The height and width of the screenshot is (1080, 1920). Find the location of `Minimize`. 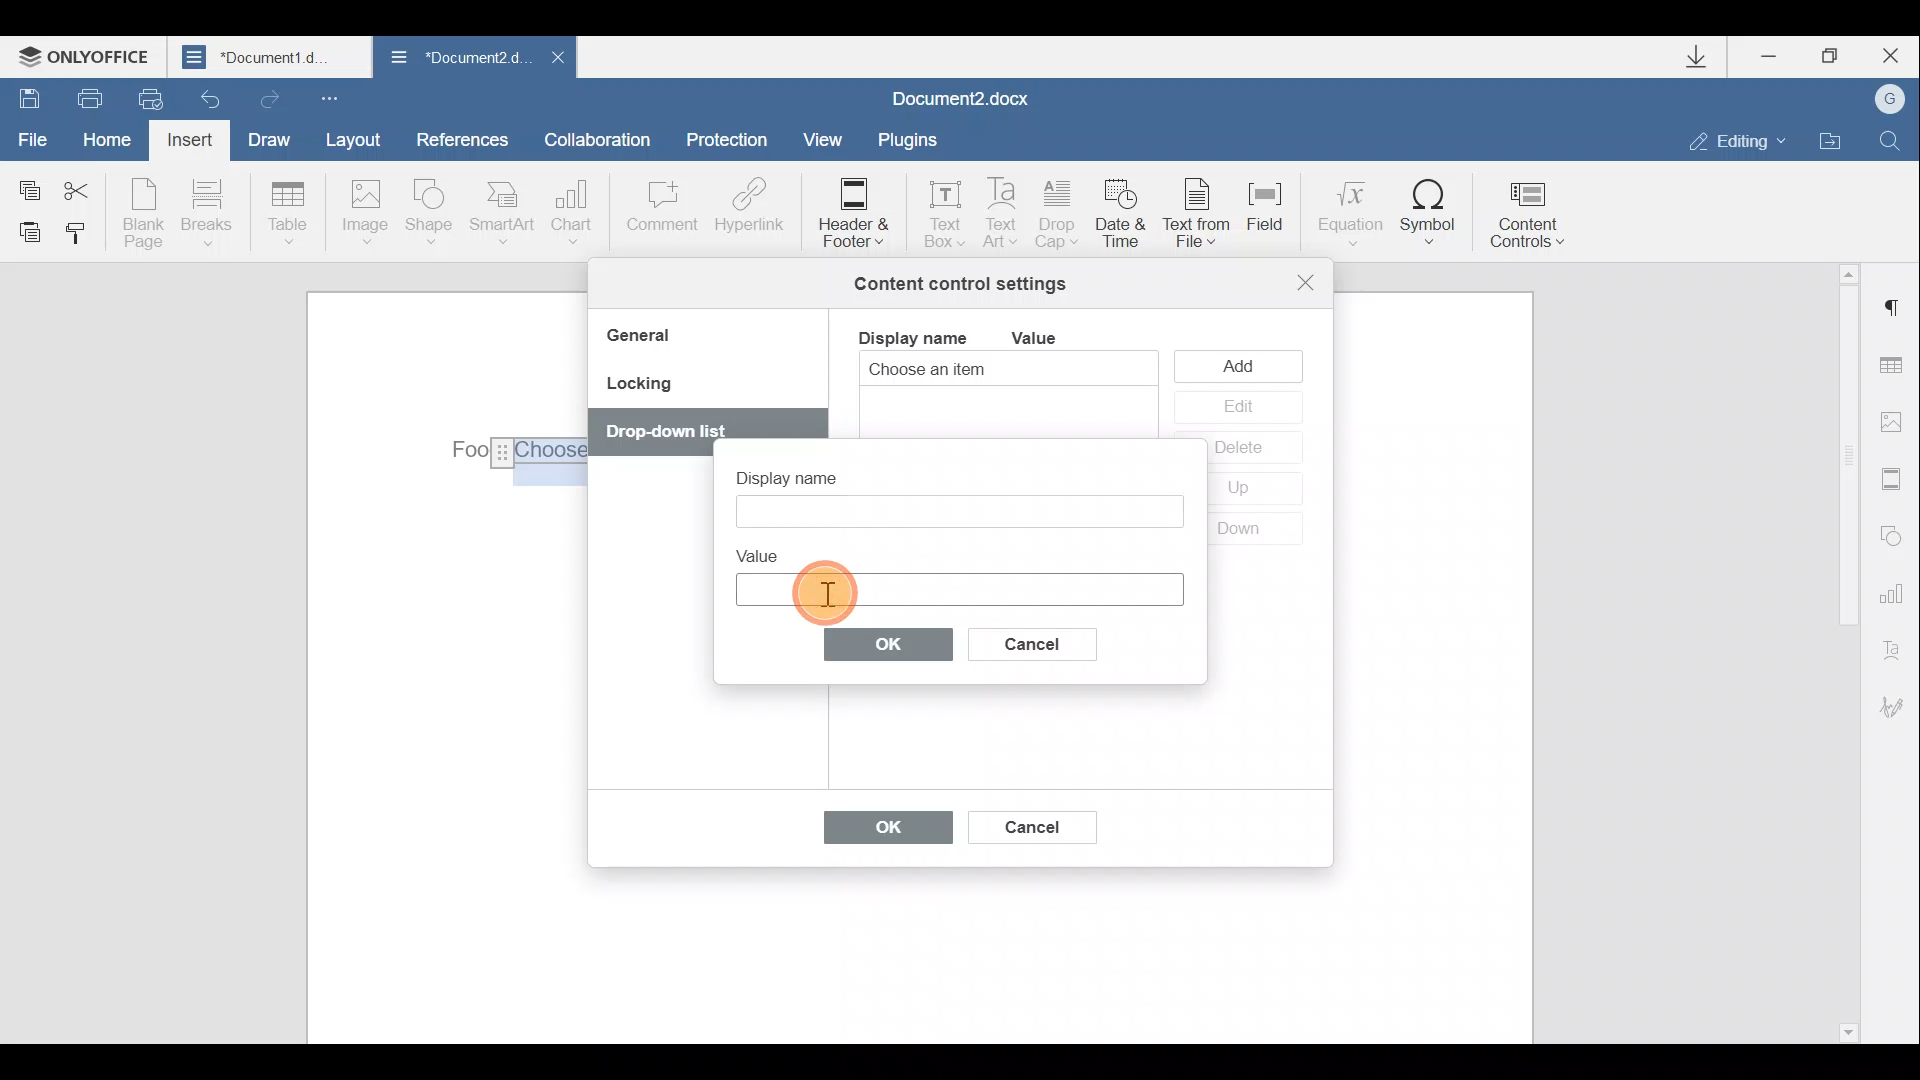

Minimize is located at coordinates (1778, 59).